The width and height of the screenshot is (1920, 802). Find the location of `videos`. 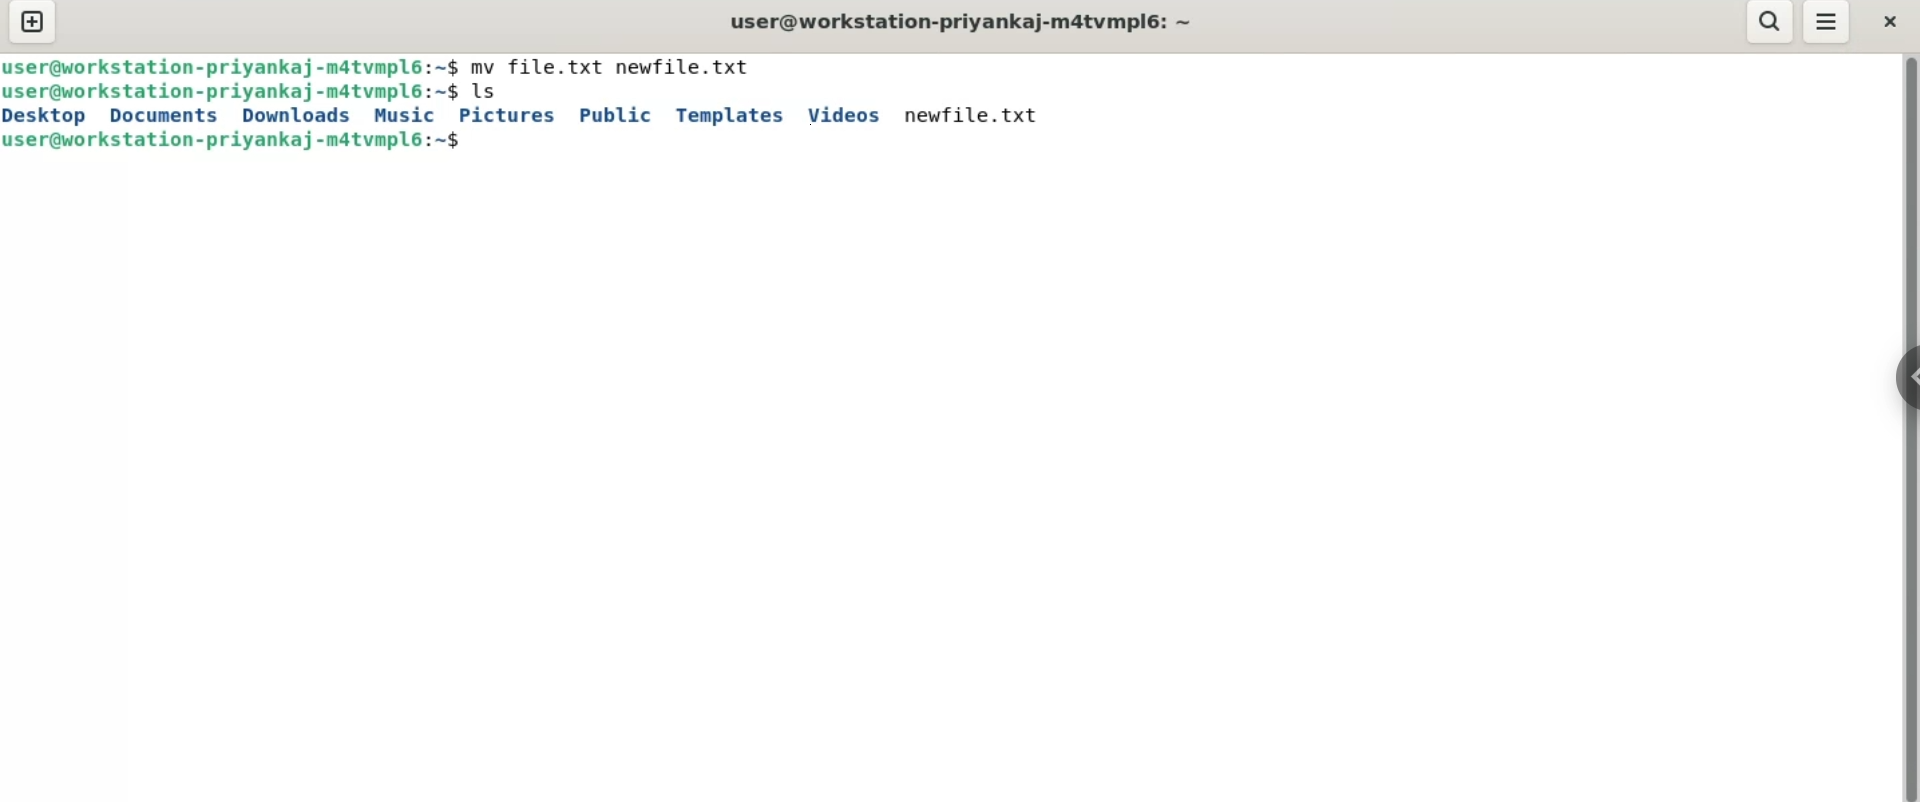

videos is located at coordinates (847, 115).